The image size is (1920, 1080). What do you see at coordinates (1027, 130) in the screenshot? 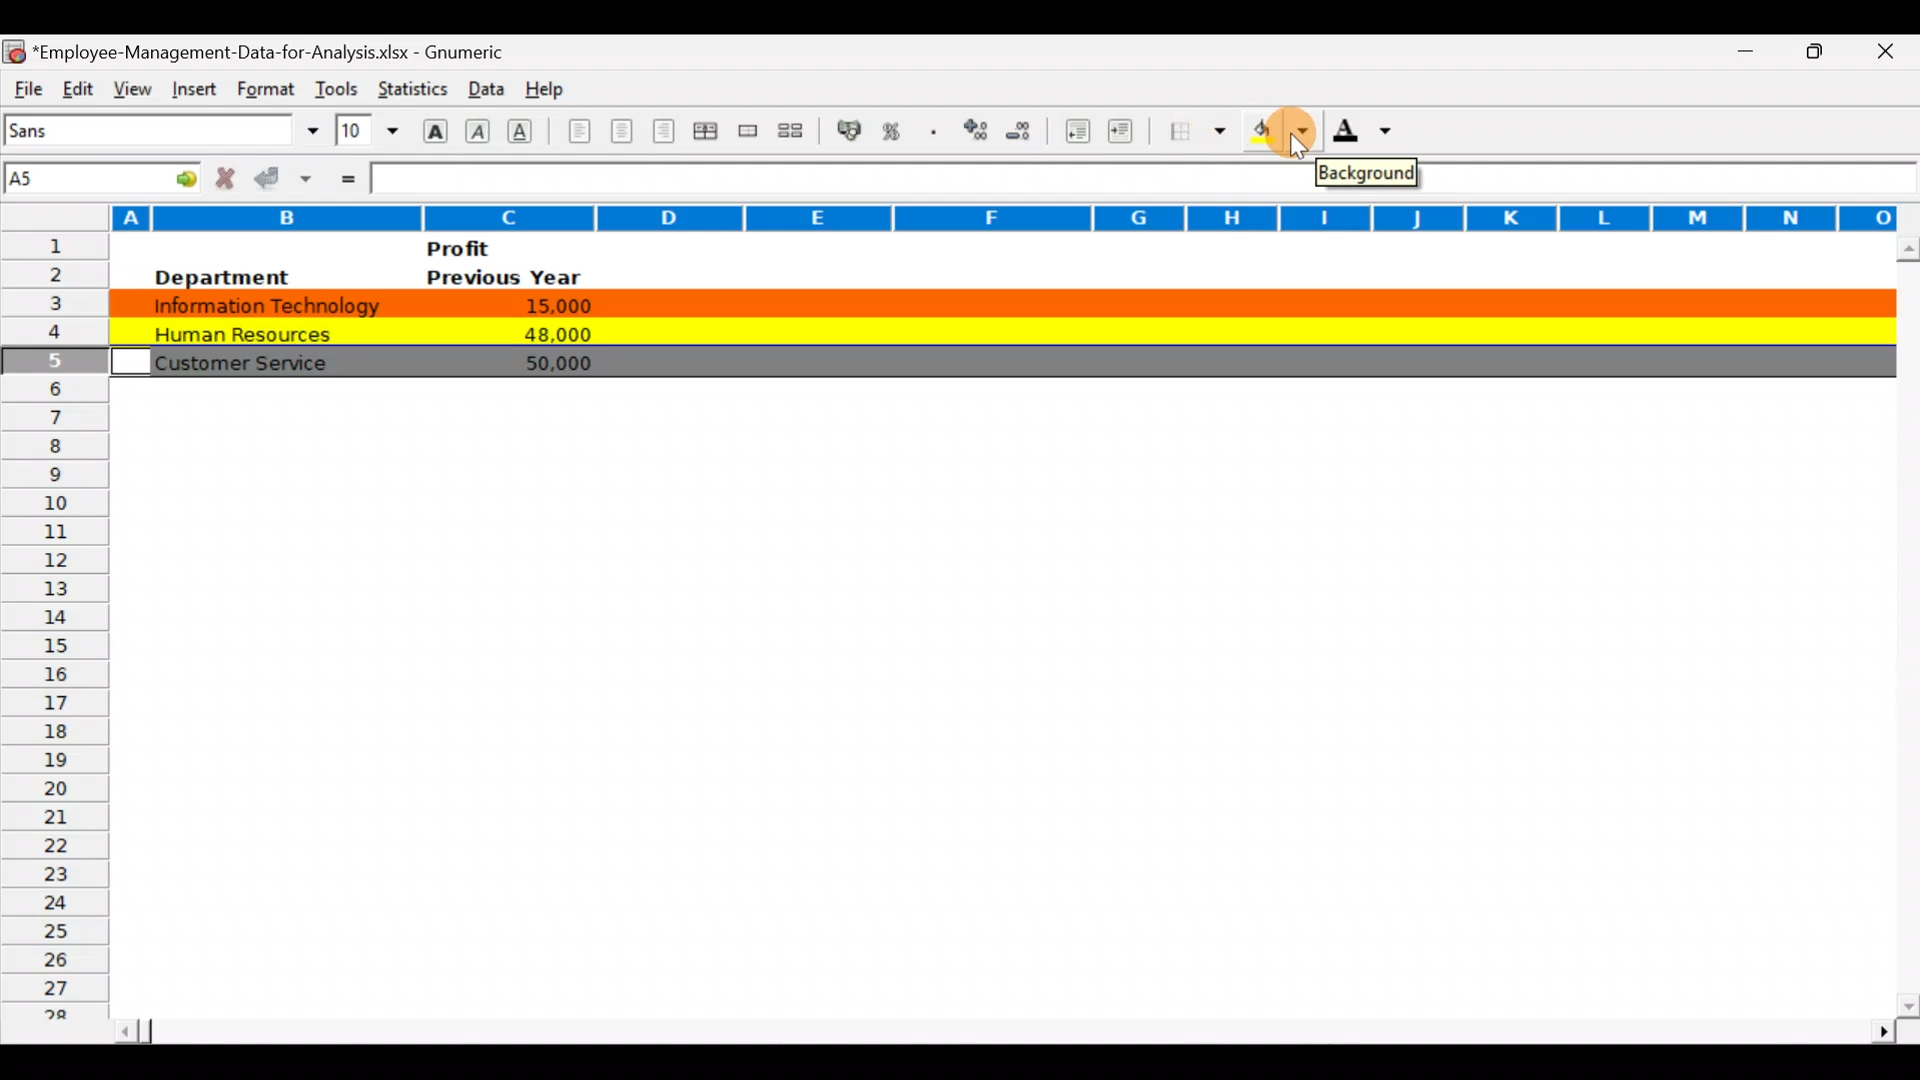
I see `Decrease decimals` at bounding box center [1027, 130].